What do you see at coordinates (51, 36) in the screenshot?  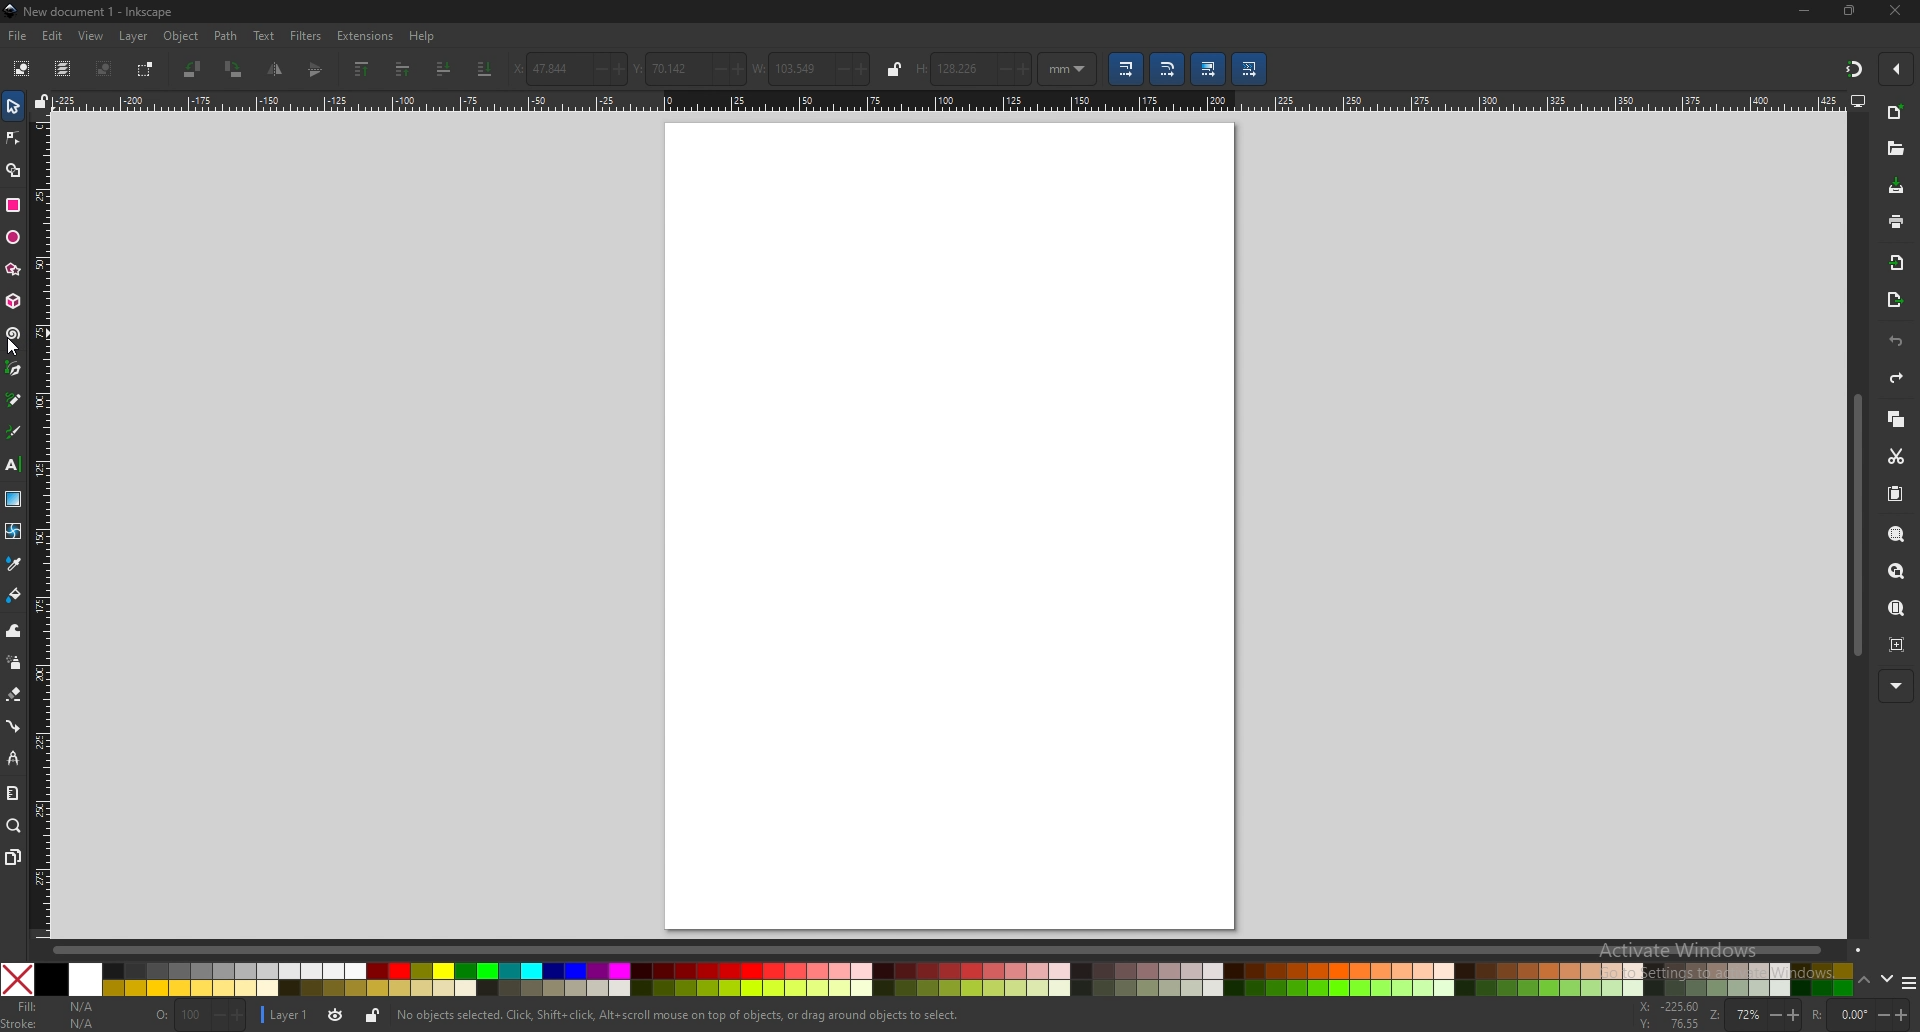 I see `edit` at bounding box center [51, 36].